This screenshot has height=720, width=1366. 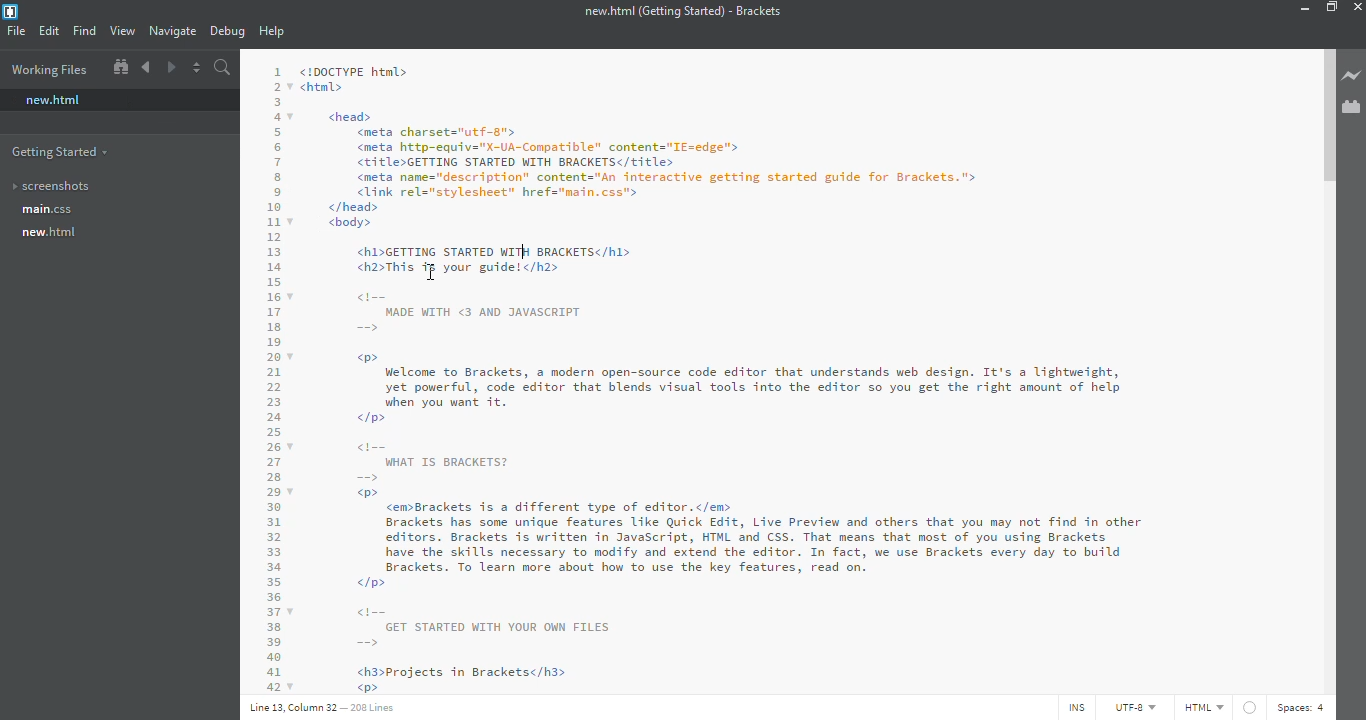 I want to click on working files, so click(x=55, y=70).